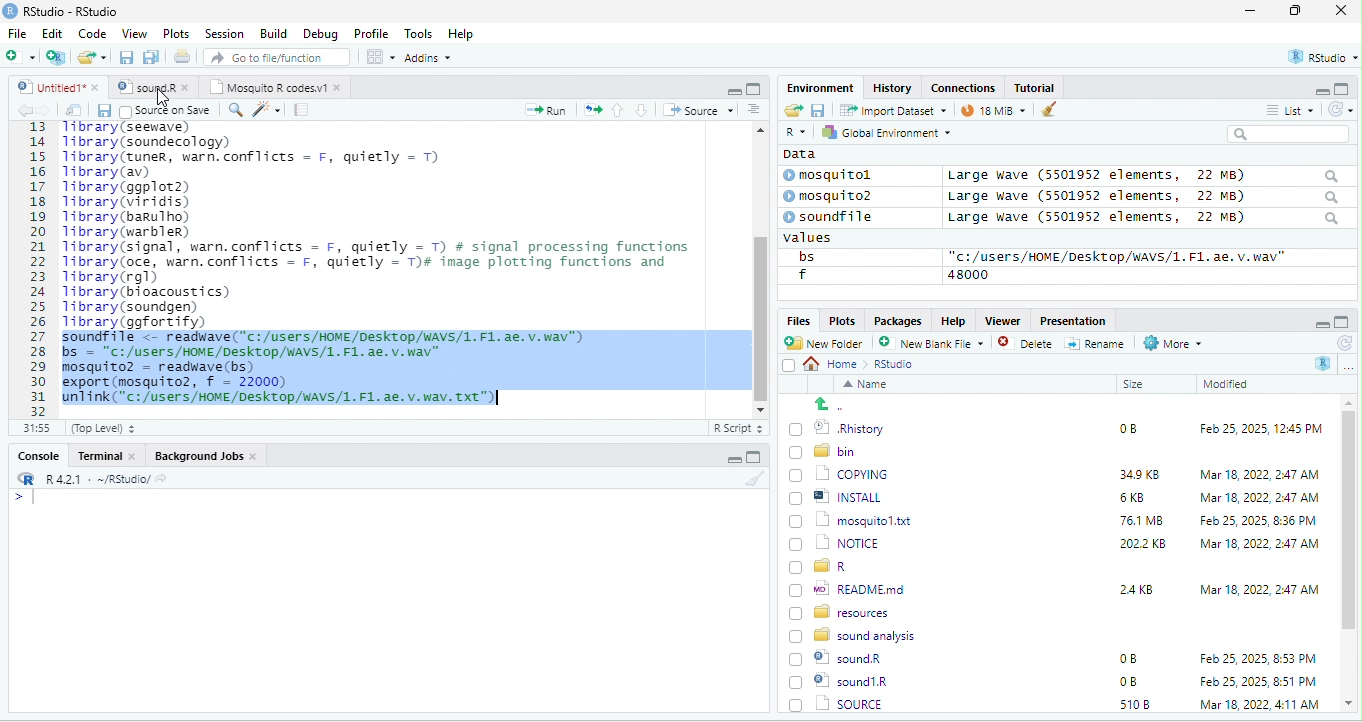  I want to click on hy Global Environment ~, so click(881, 132).